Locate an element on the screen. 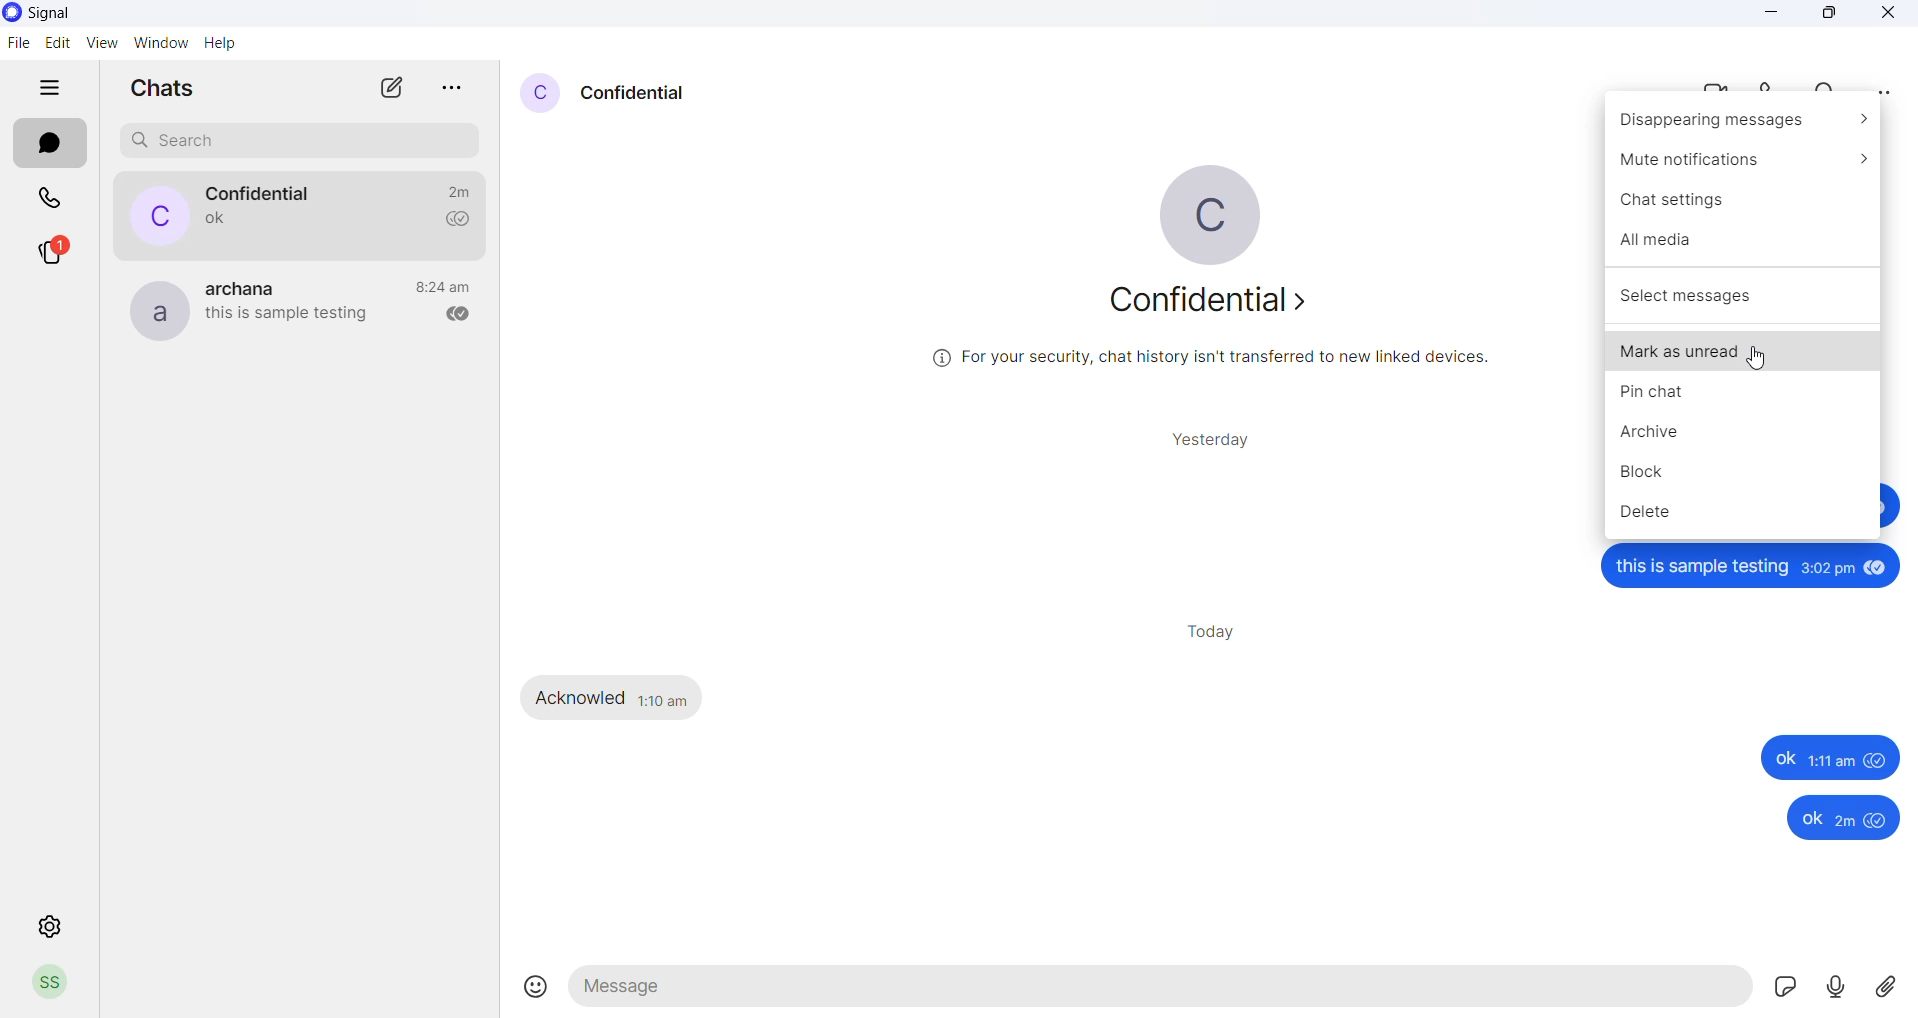  new chat is located at coordinates (377, 88).